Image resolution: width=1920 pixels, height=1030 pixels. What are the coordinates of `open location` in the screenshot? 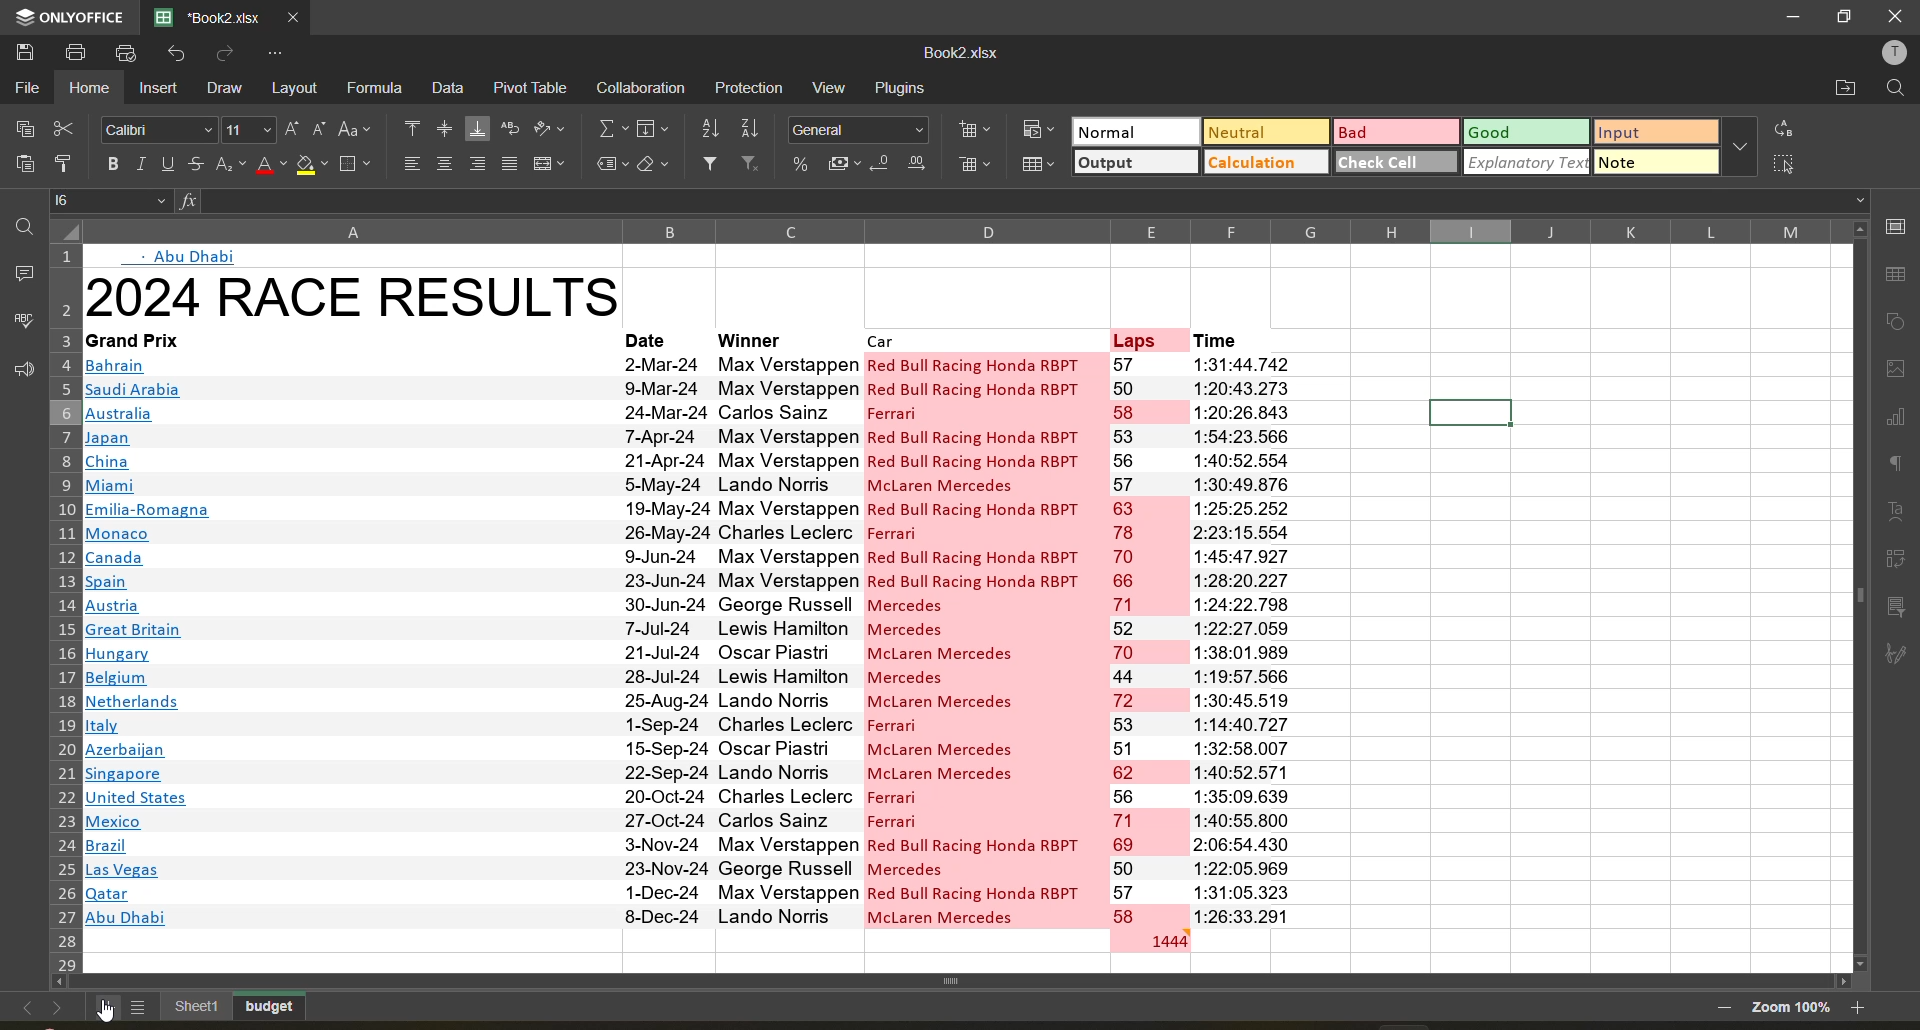 It's located at (1843, 89).